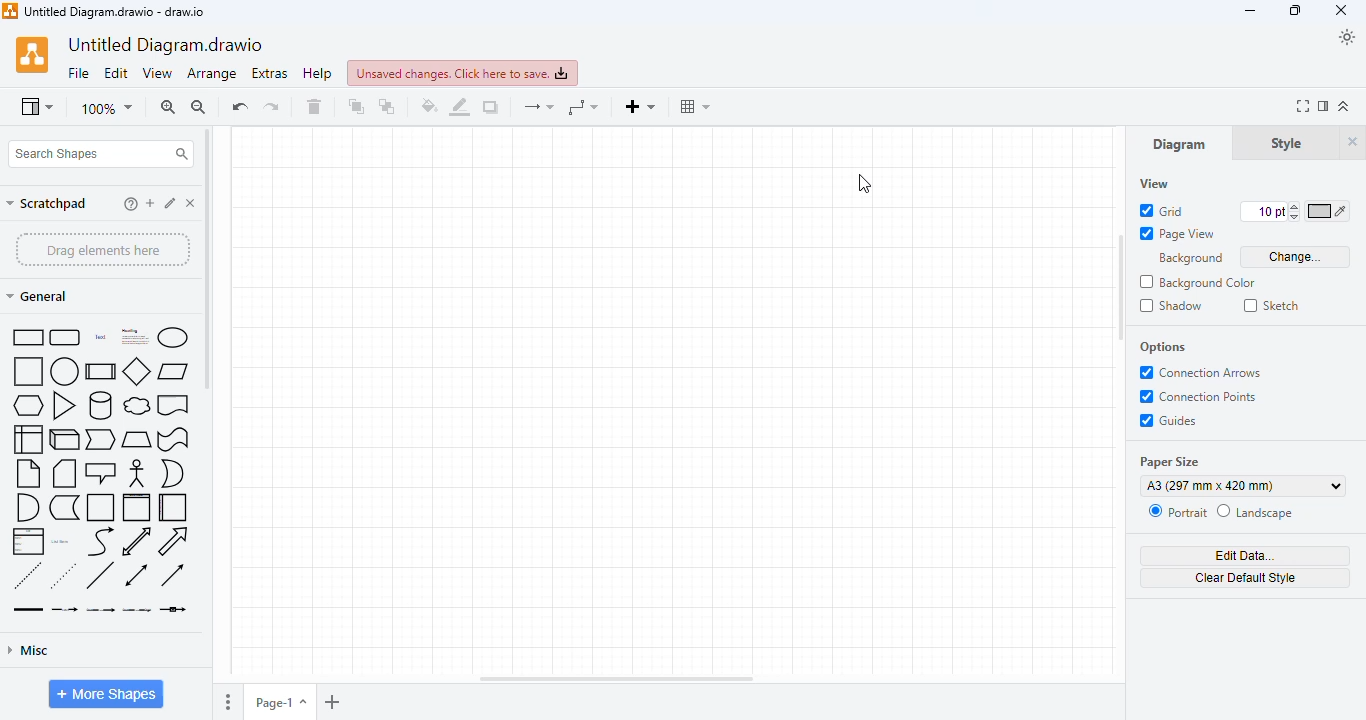 The height and width of the screenshot is (720, 1366). What do you see at coordinates (582, 107) in the screenshot?
I see `waypoints` at bounding box center [582, 107].